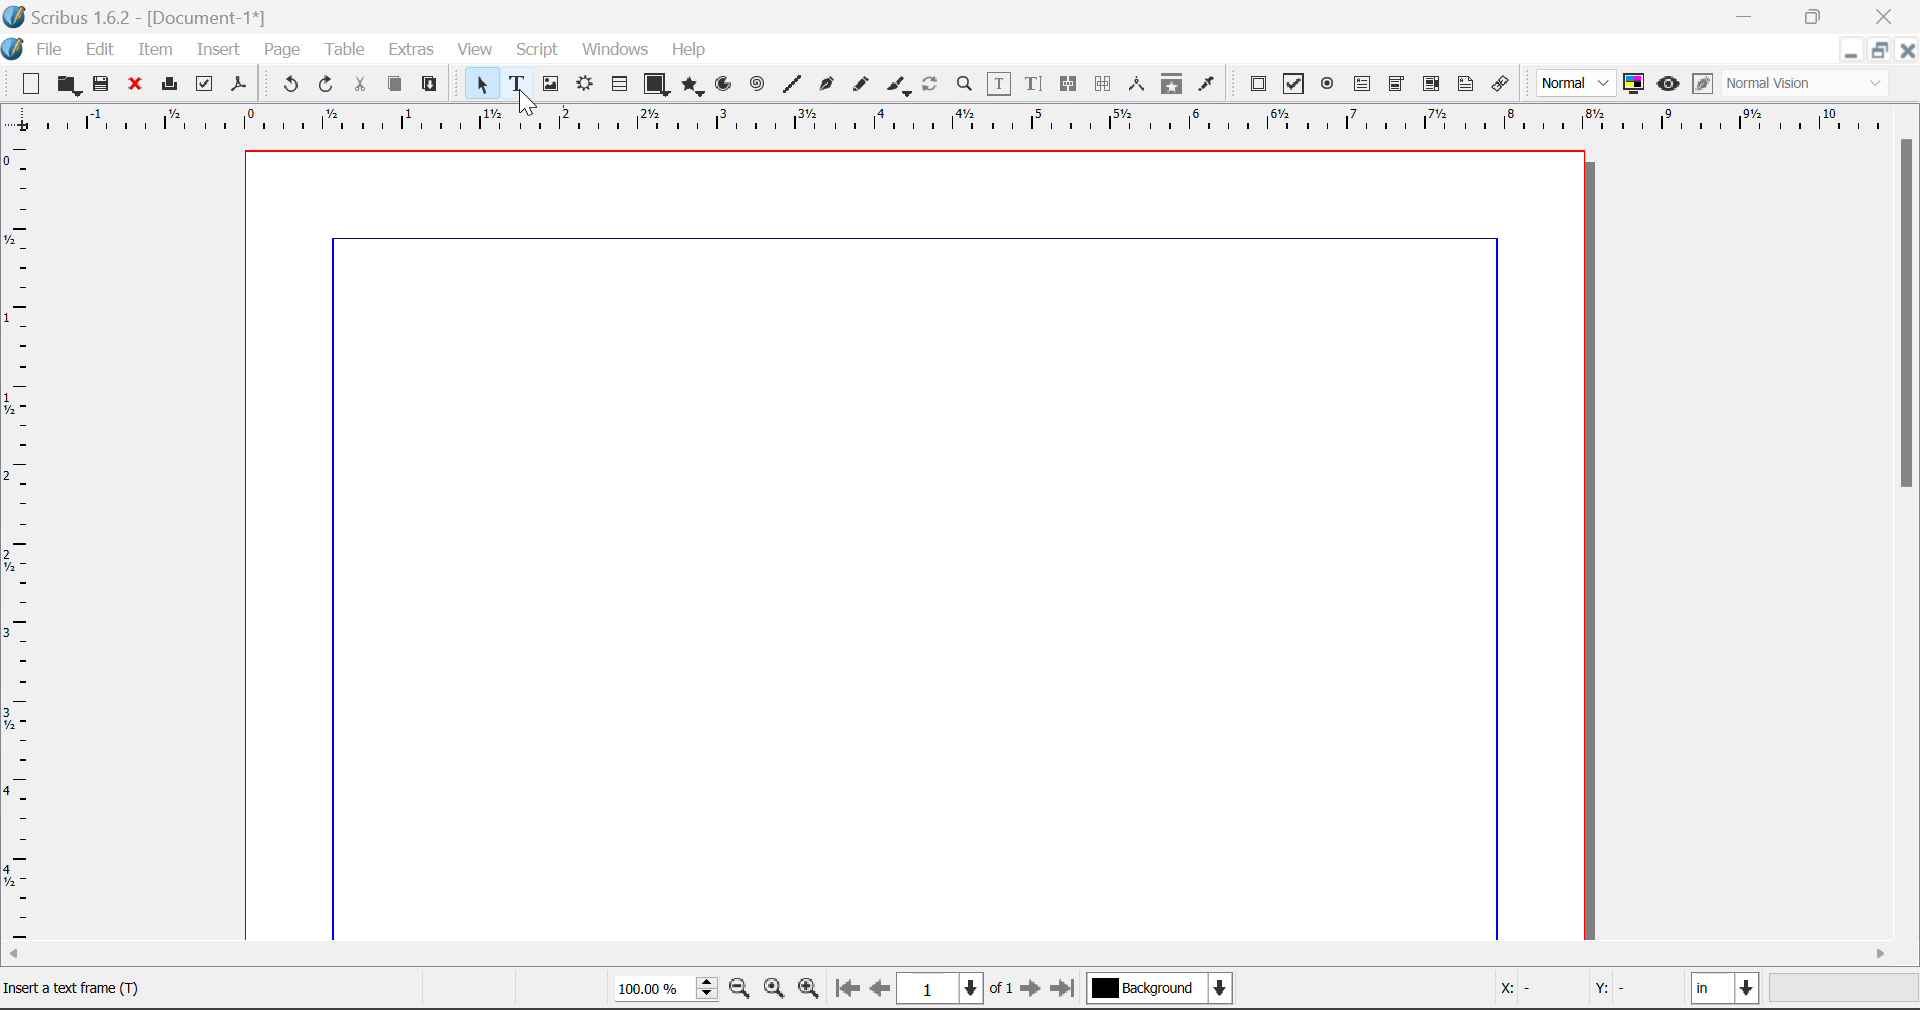  I want to click on Tables, so click(619, 84).